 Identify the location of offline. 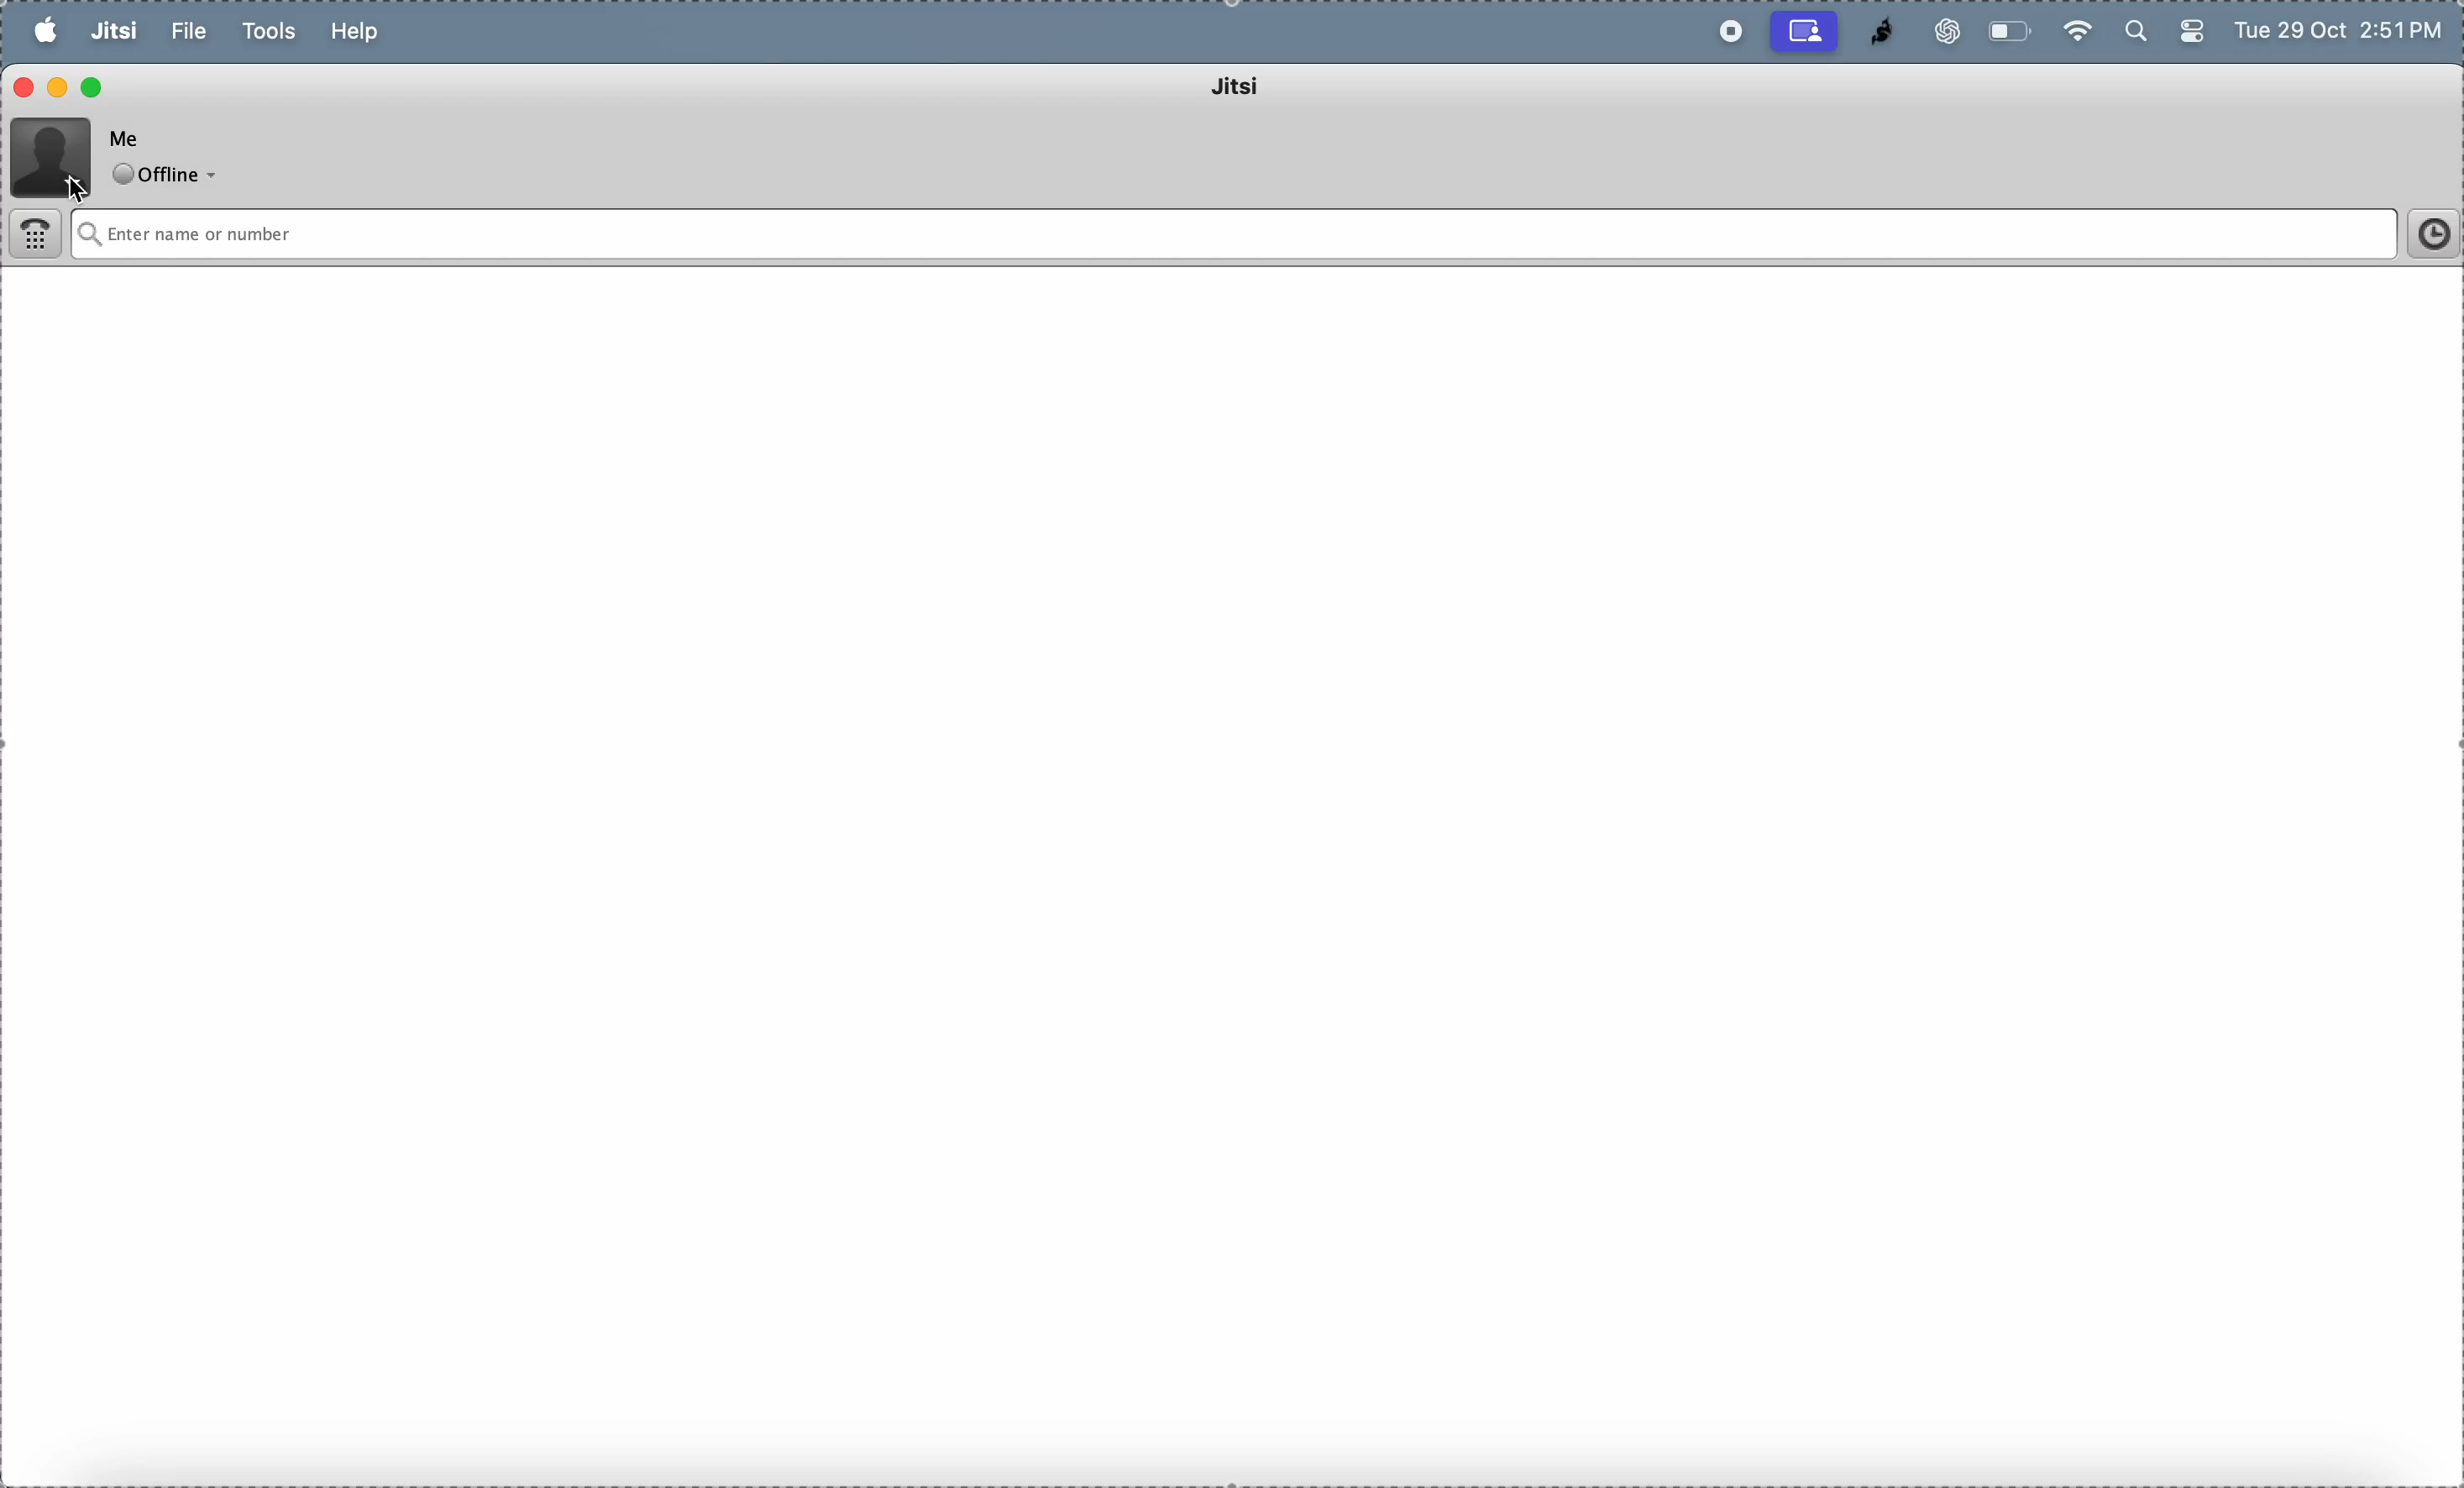
(170, 176).